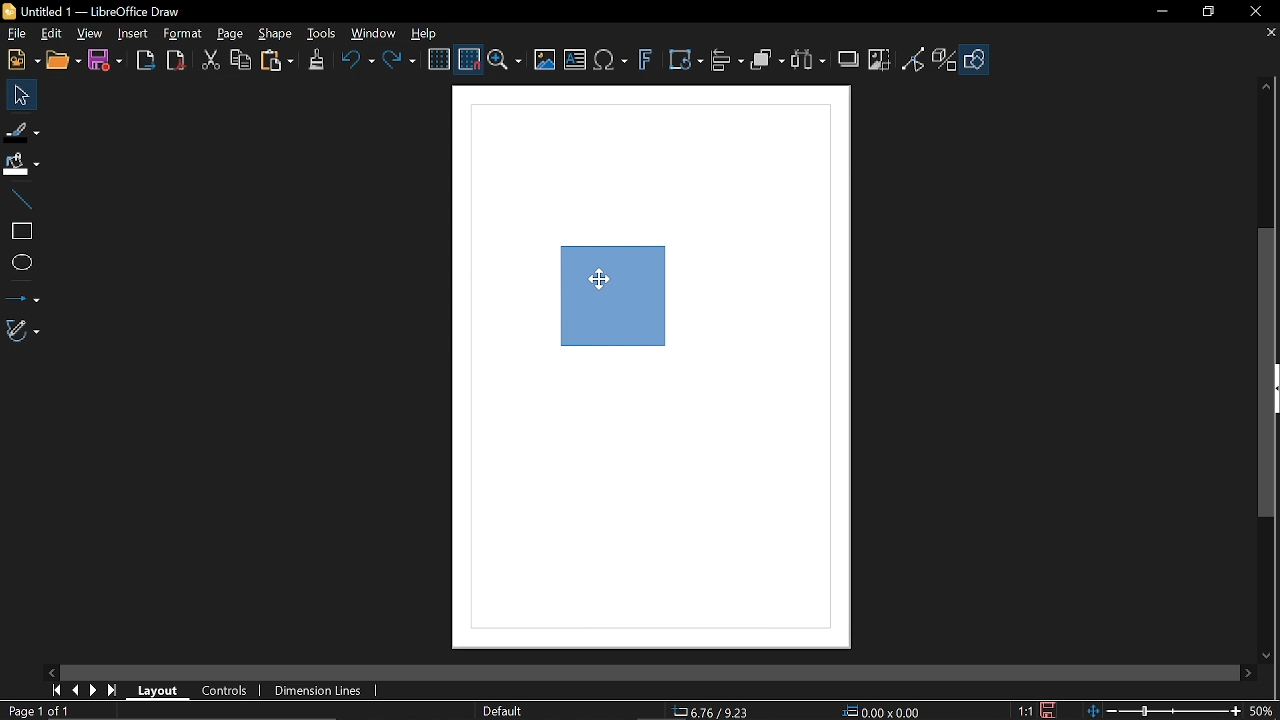 The image size is (1280, 720). What do you see at coordinates (846, 58) in the screenshot?
I see `Shadow` at bounding box center [846, 58].